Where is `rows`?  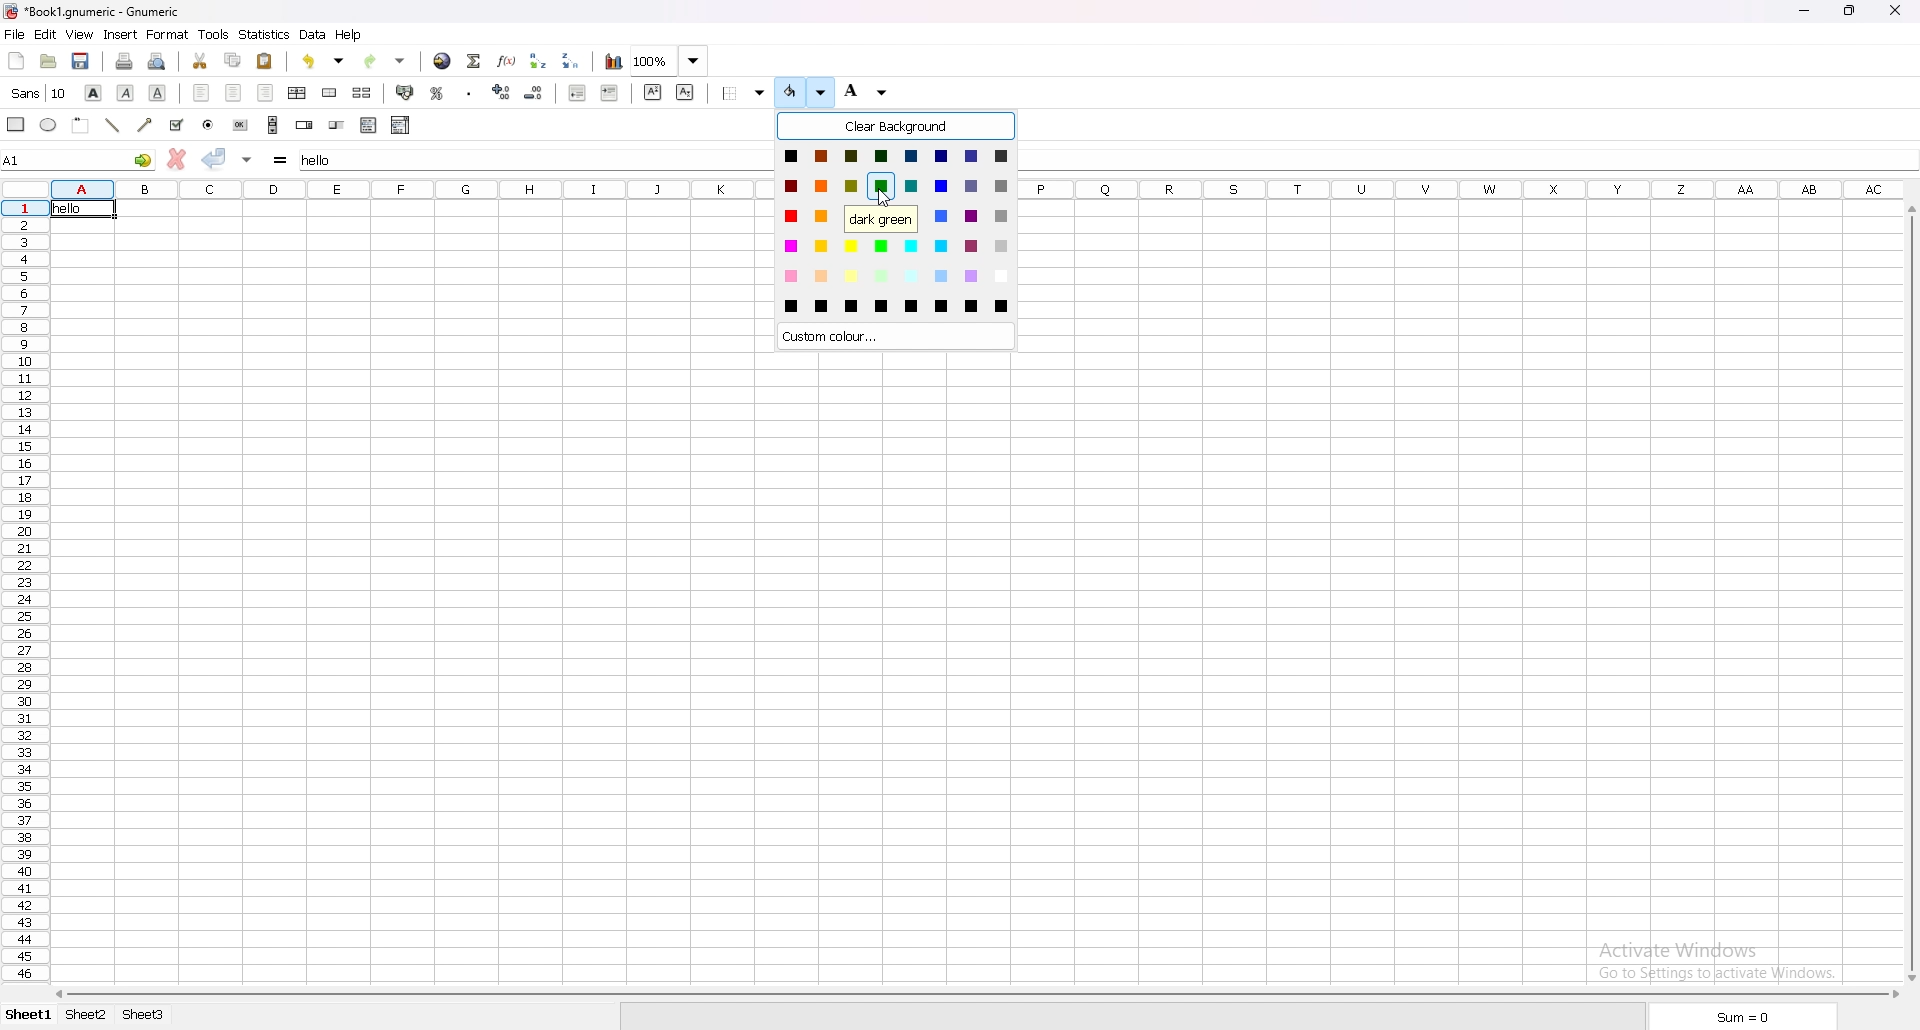
rows is located at coordinates (19, 590).